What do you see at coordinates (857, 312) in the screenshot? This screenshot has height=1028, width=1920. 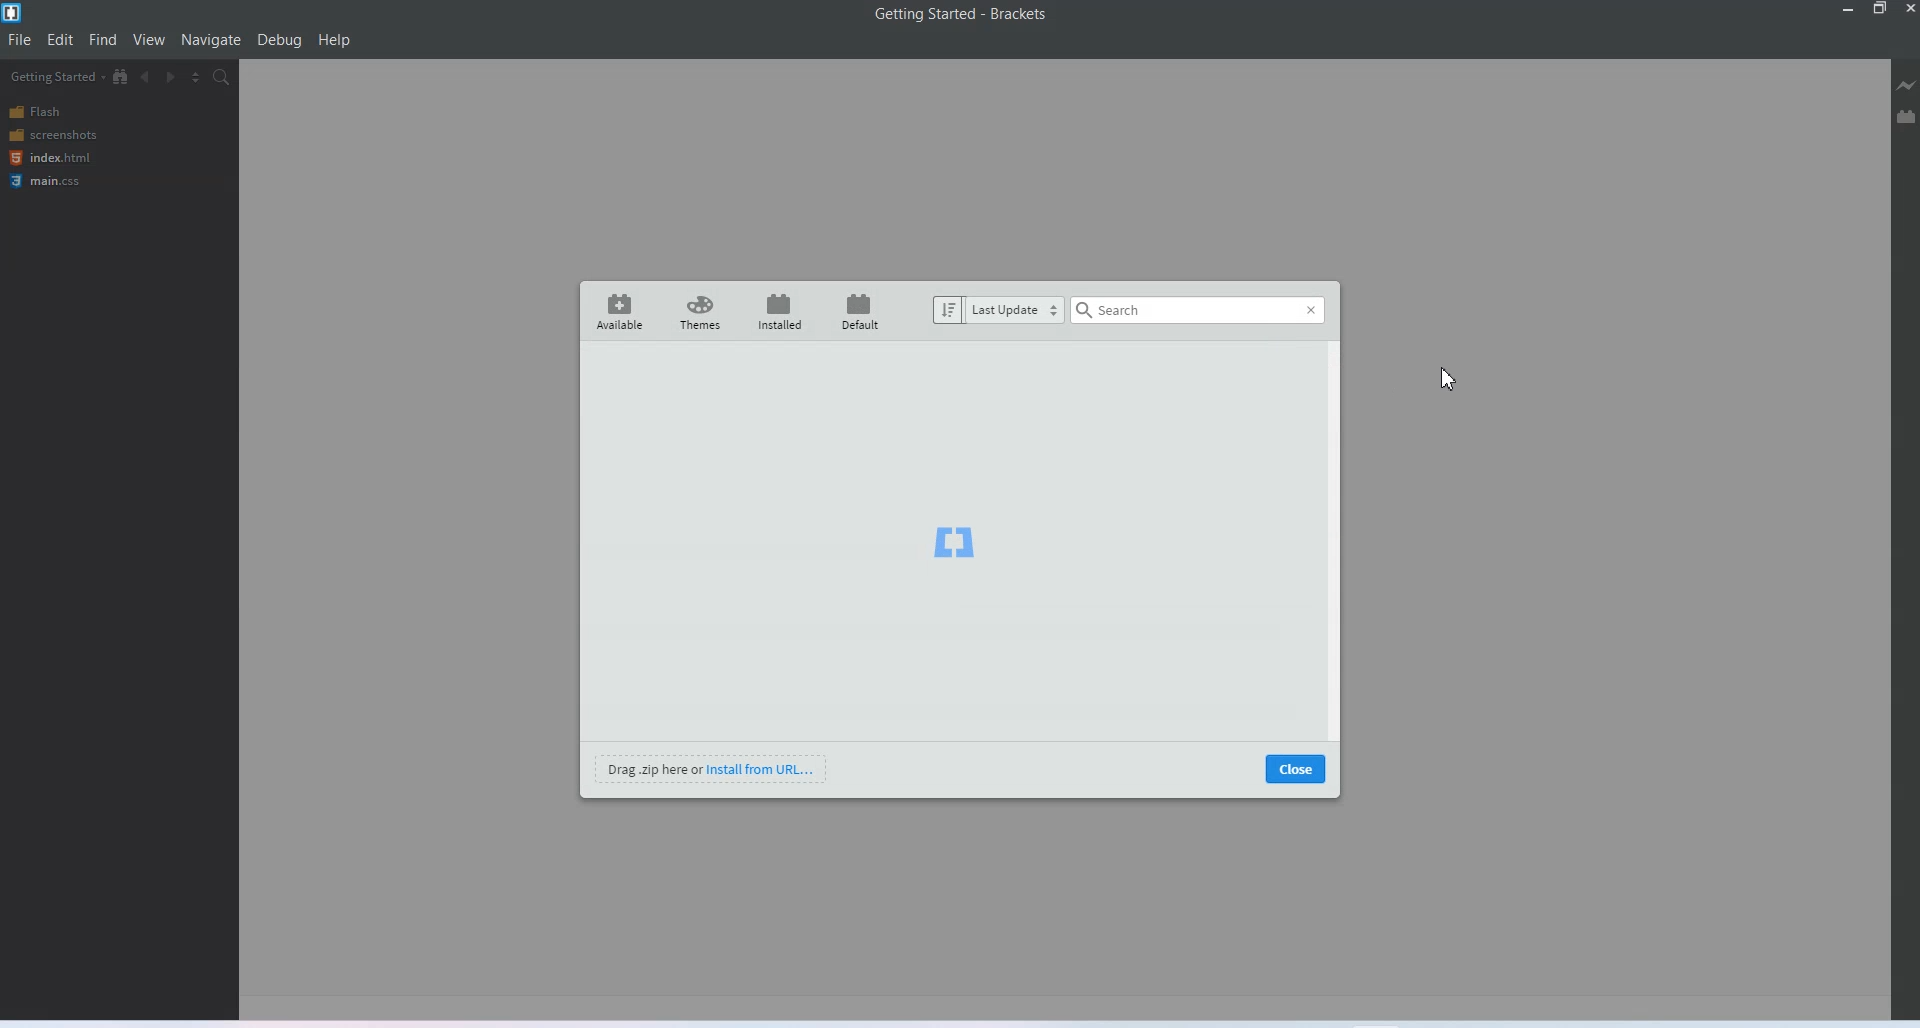 I see `Default` at bounding box center [857, 312].